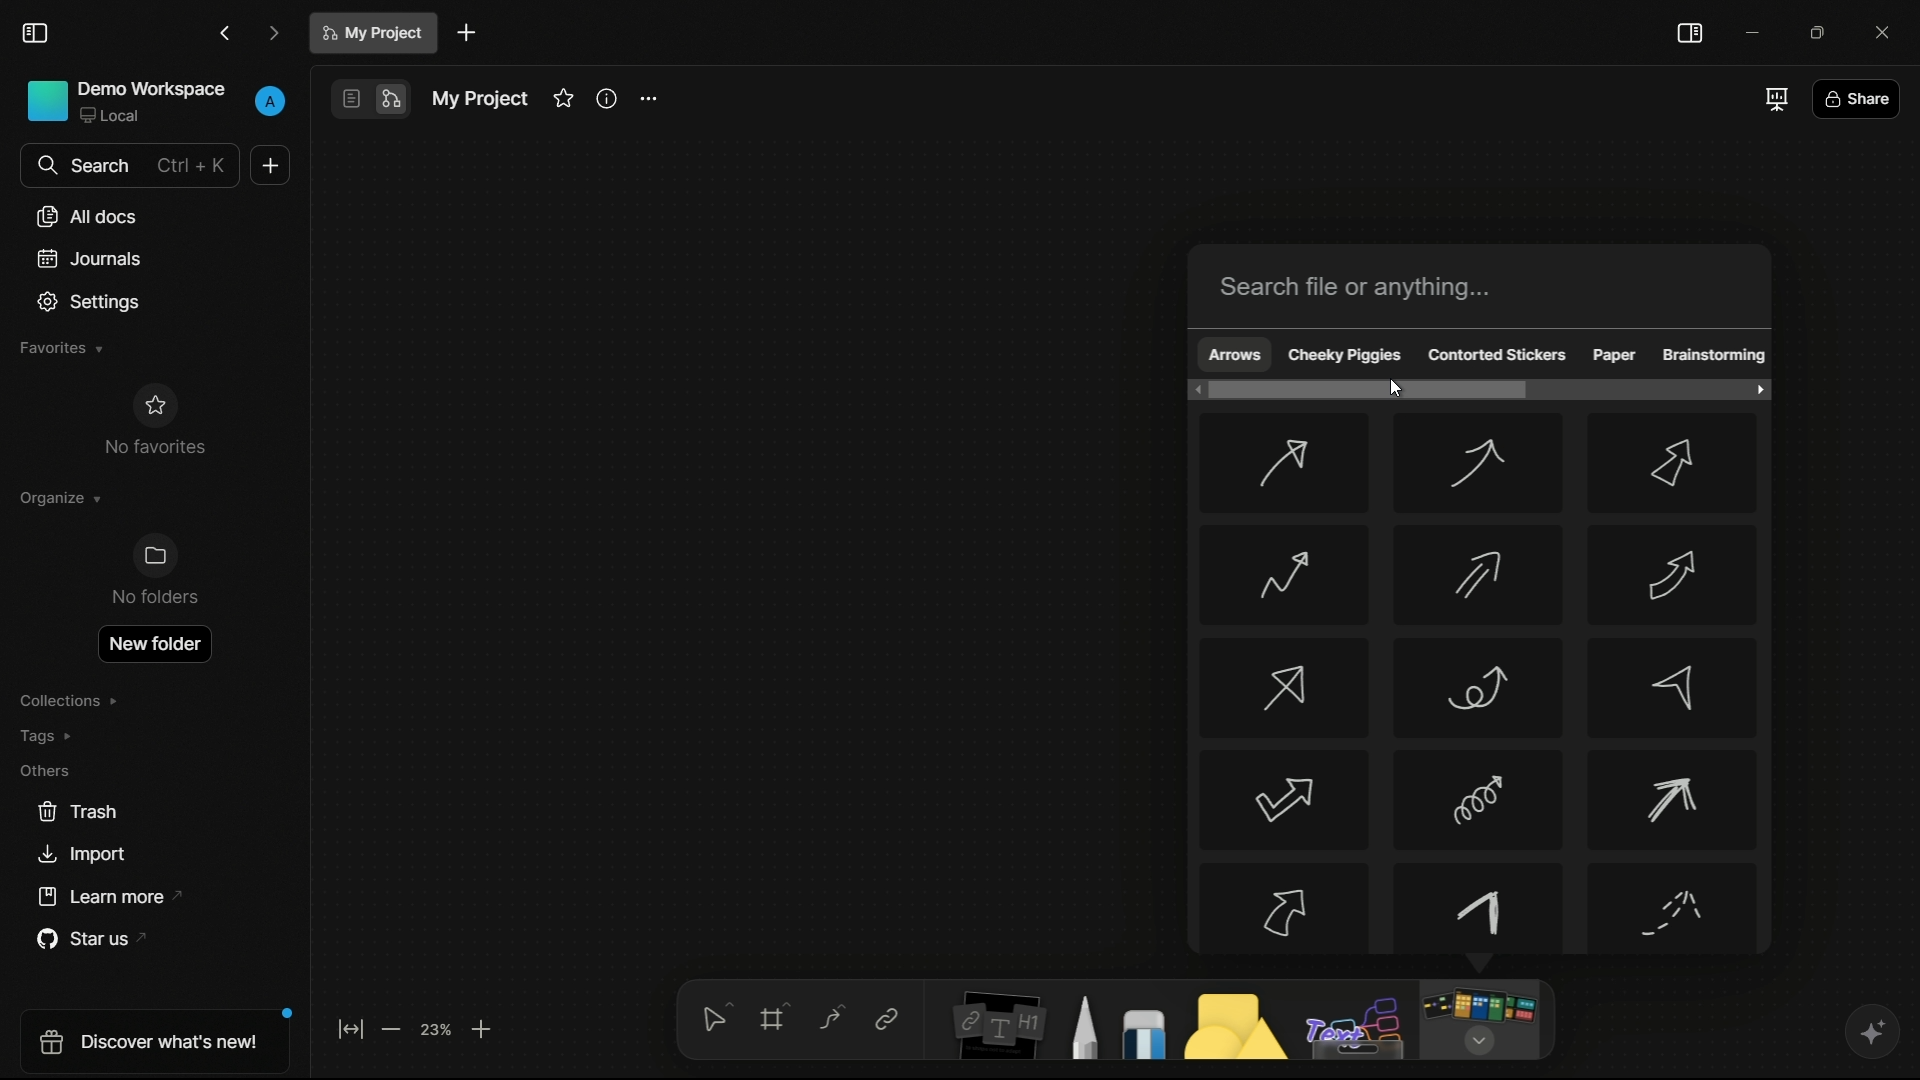 This screenshot has width=1920, height=1080. Describe the element at coordinates (89, 216) in the screenshot. I see `all documents` at that location.